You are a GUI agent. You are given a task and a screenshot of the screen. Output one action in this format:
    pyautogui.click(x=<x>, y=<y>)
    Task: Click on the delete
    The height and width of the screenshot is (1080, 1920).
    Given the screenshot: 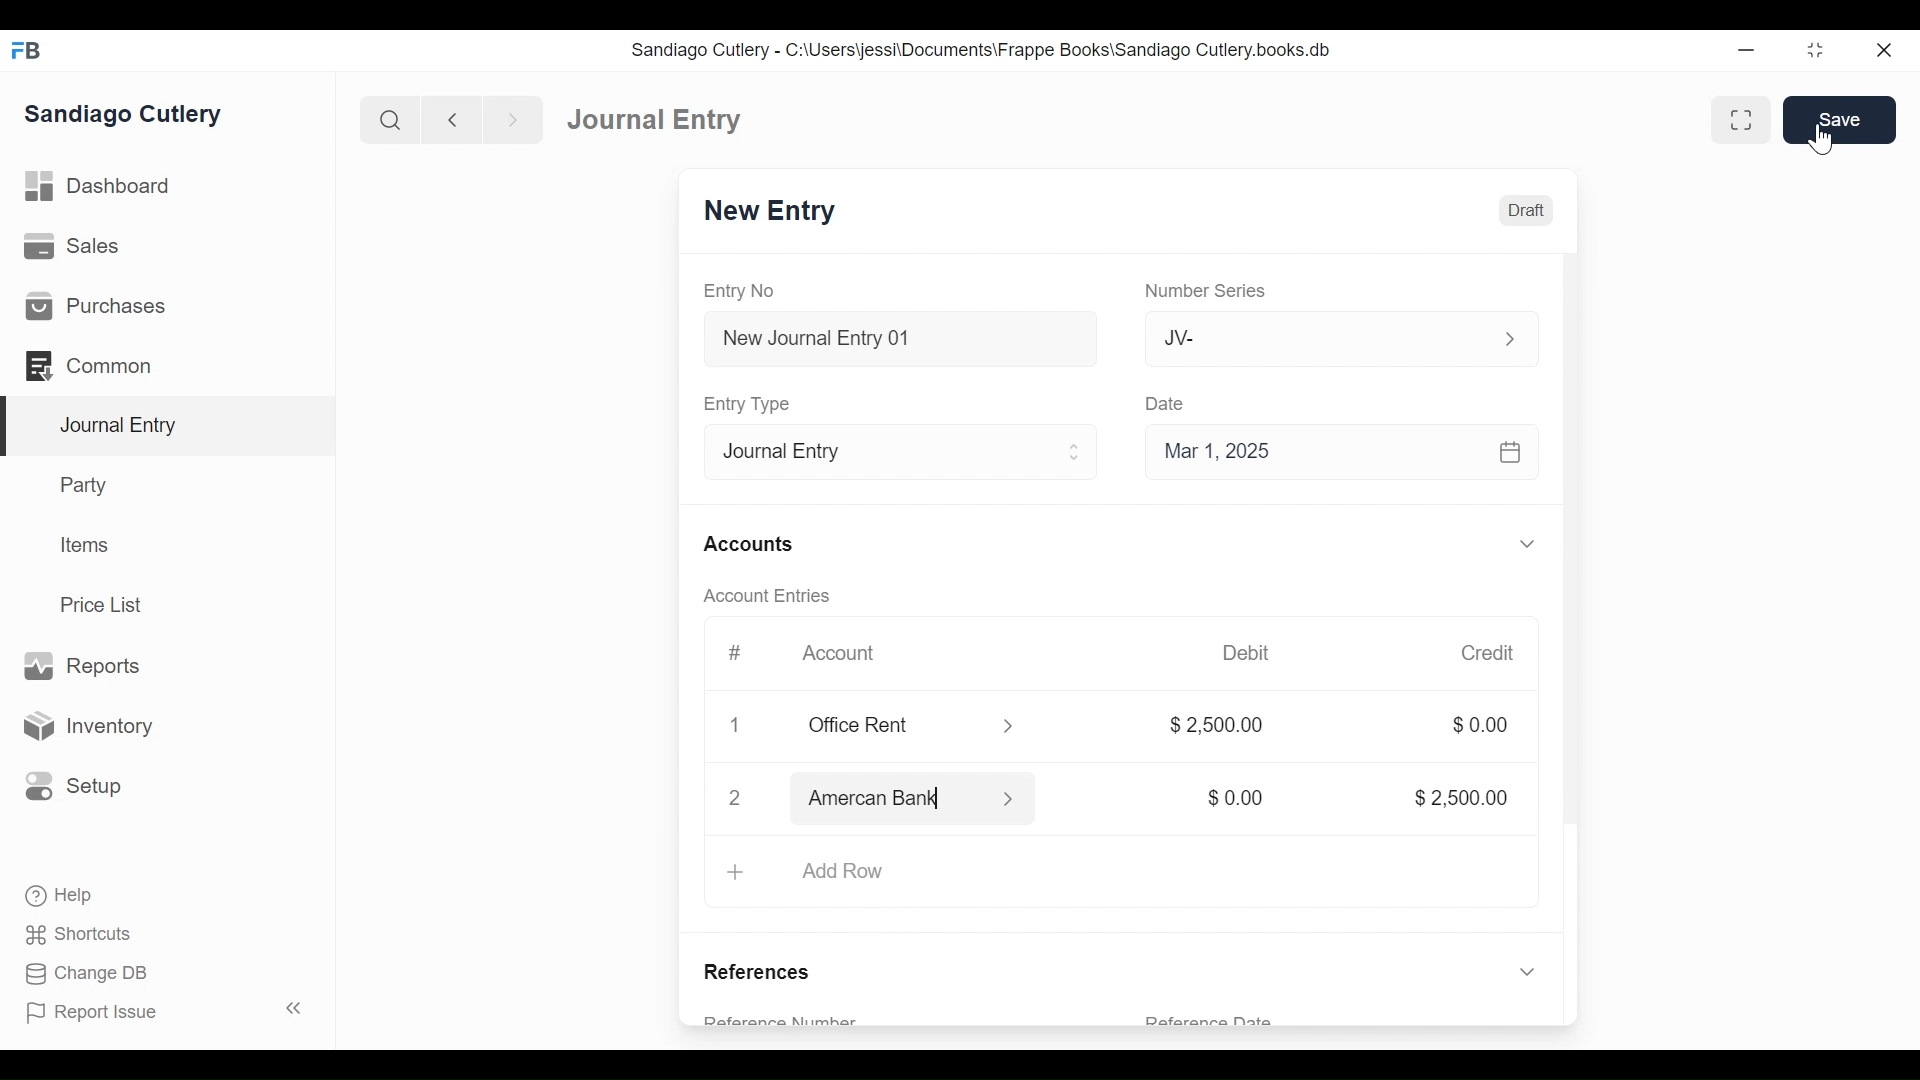 What is the action you would take?
    pyautogui.click(x=731, y=727)
    